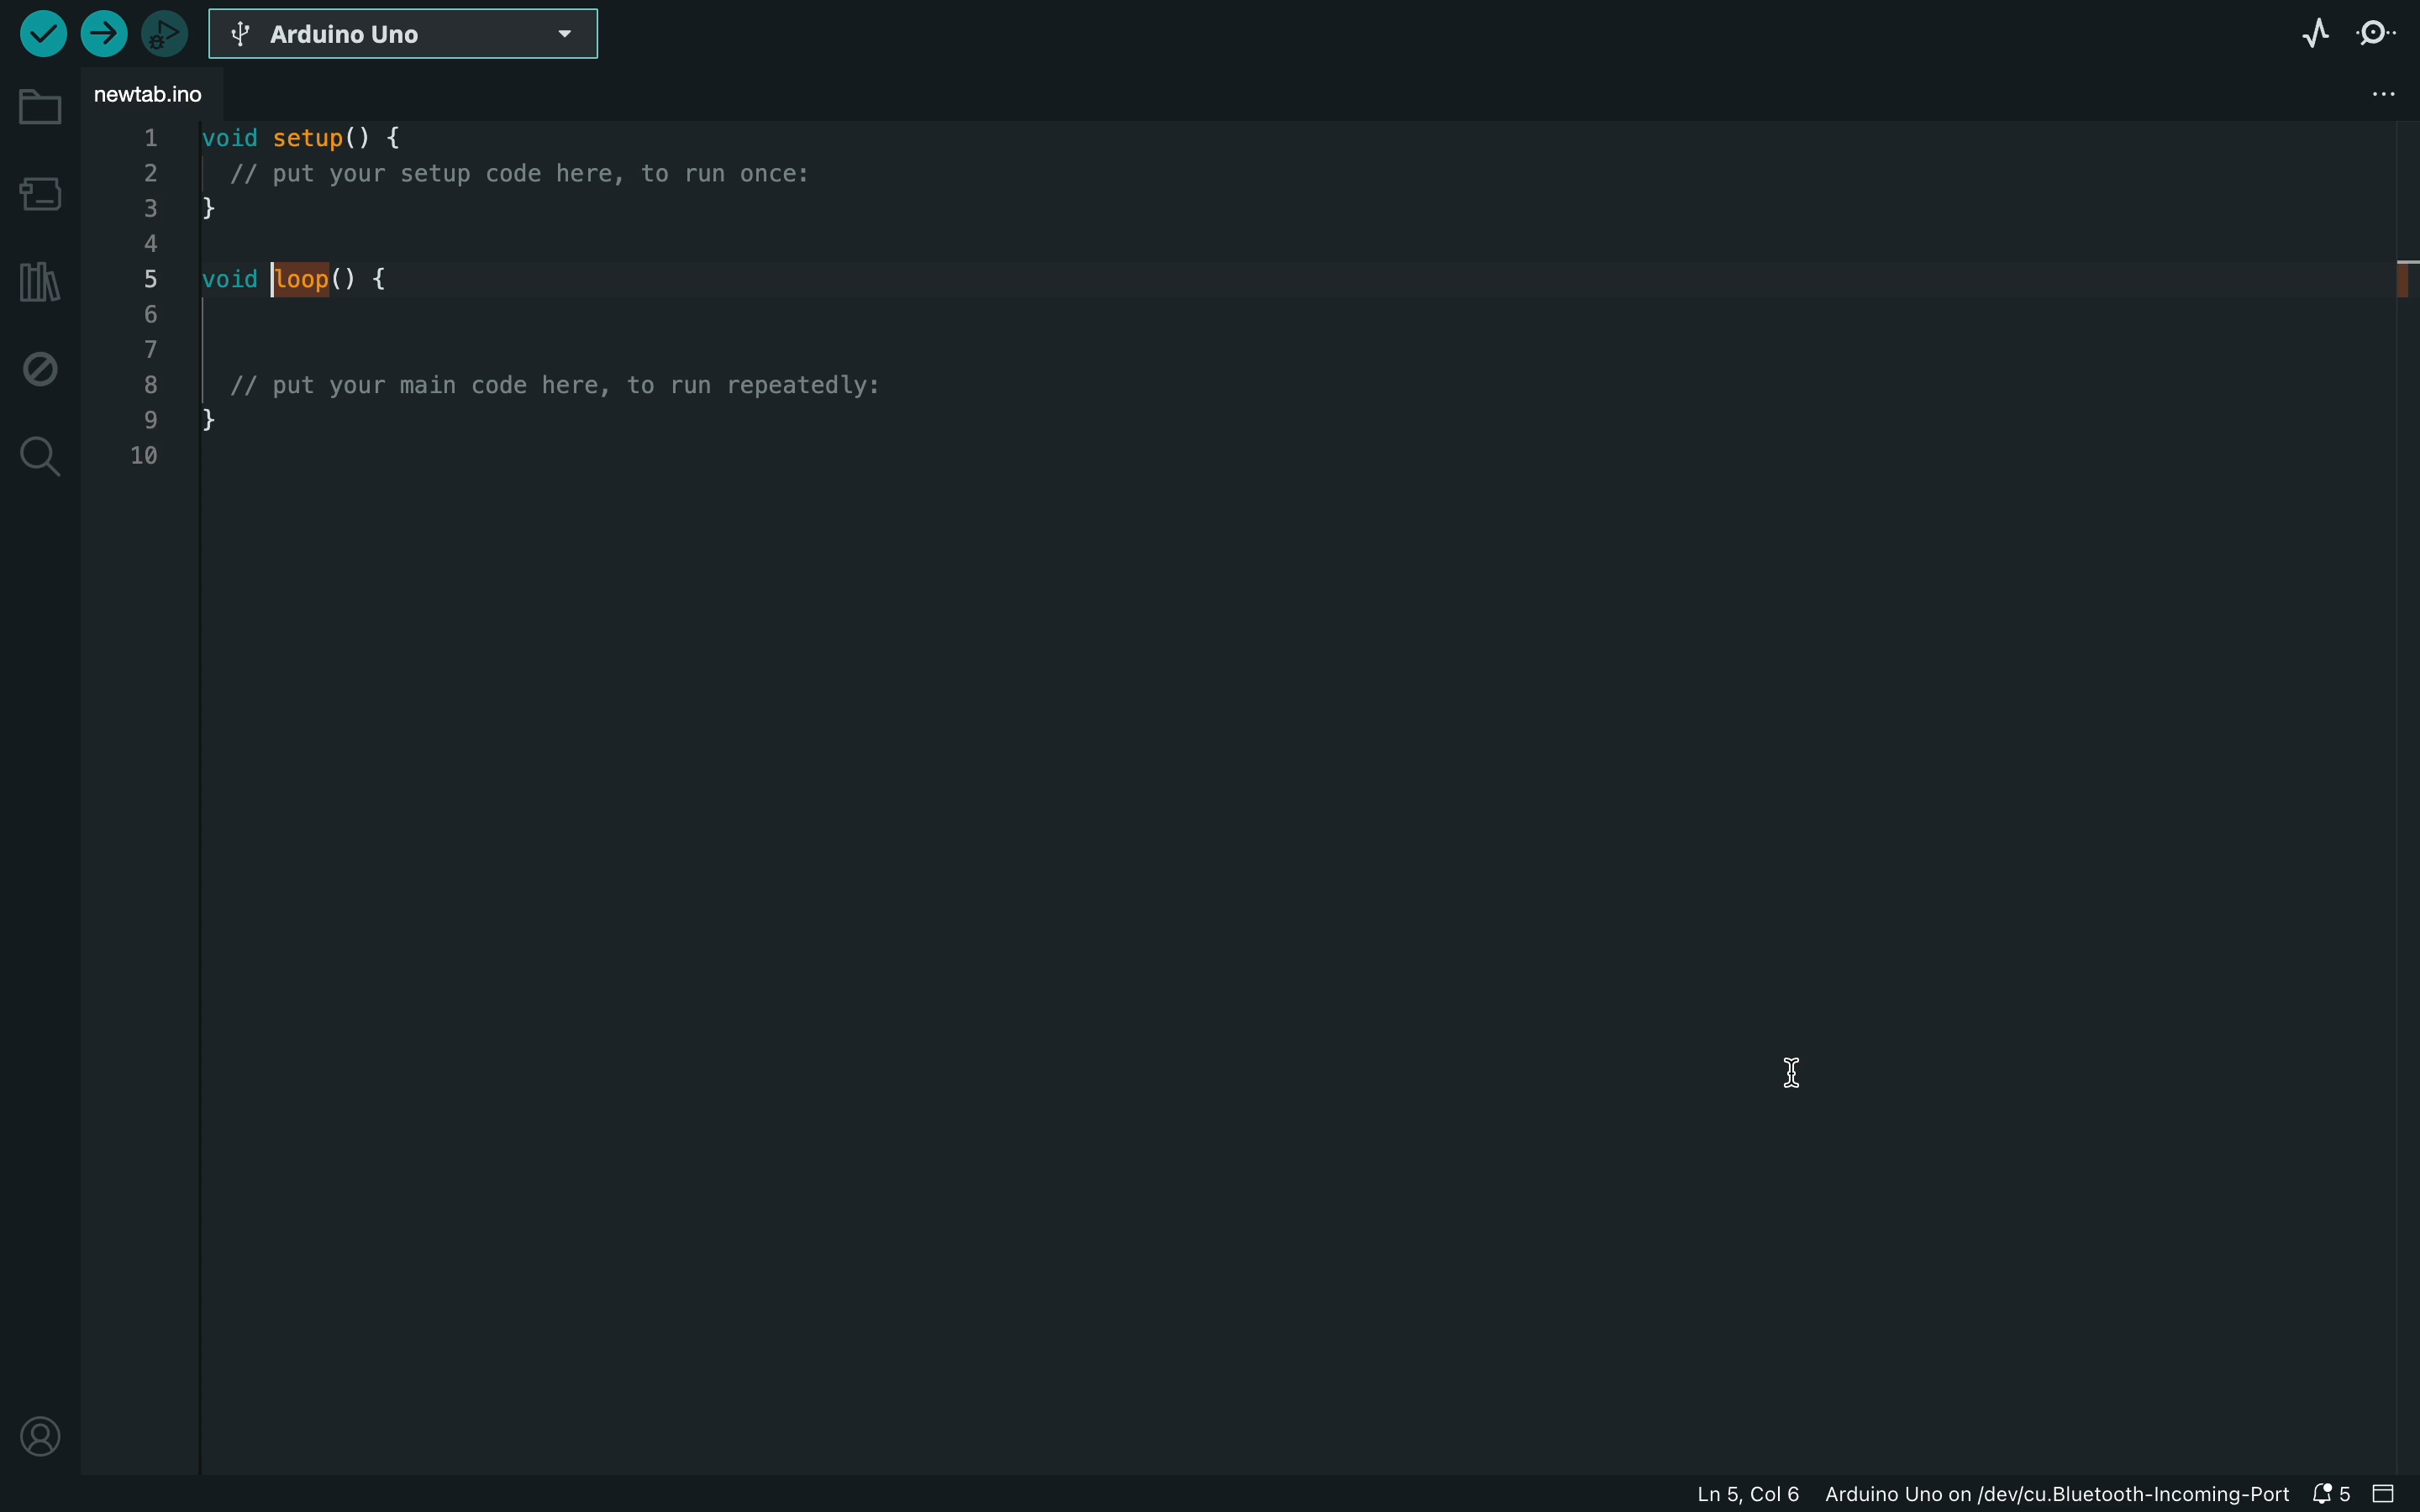 Image resolution: width=2420 pixels, height=1512 pixels. What do you see at coordinates (170, 97) in the screenshot?
I see `newtab .ino` at bounding box center [170, 97].